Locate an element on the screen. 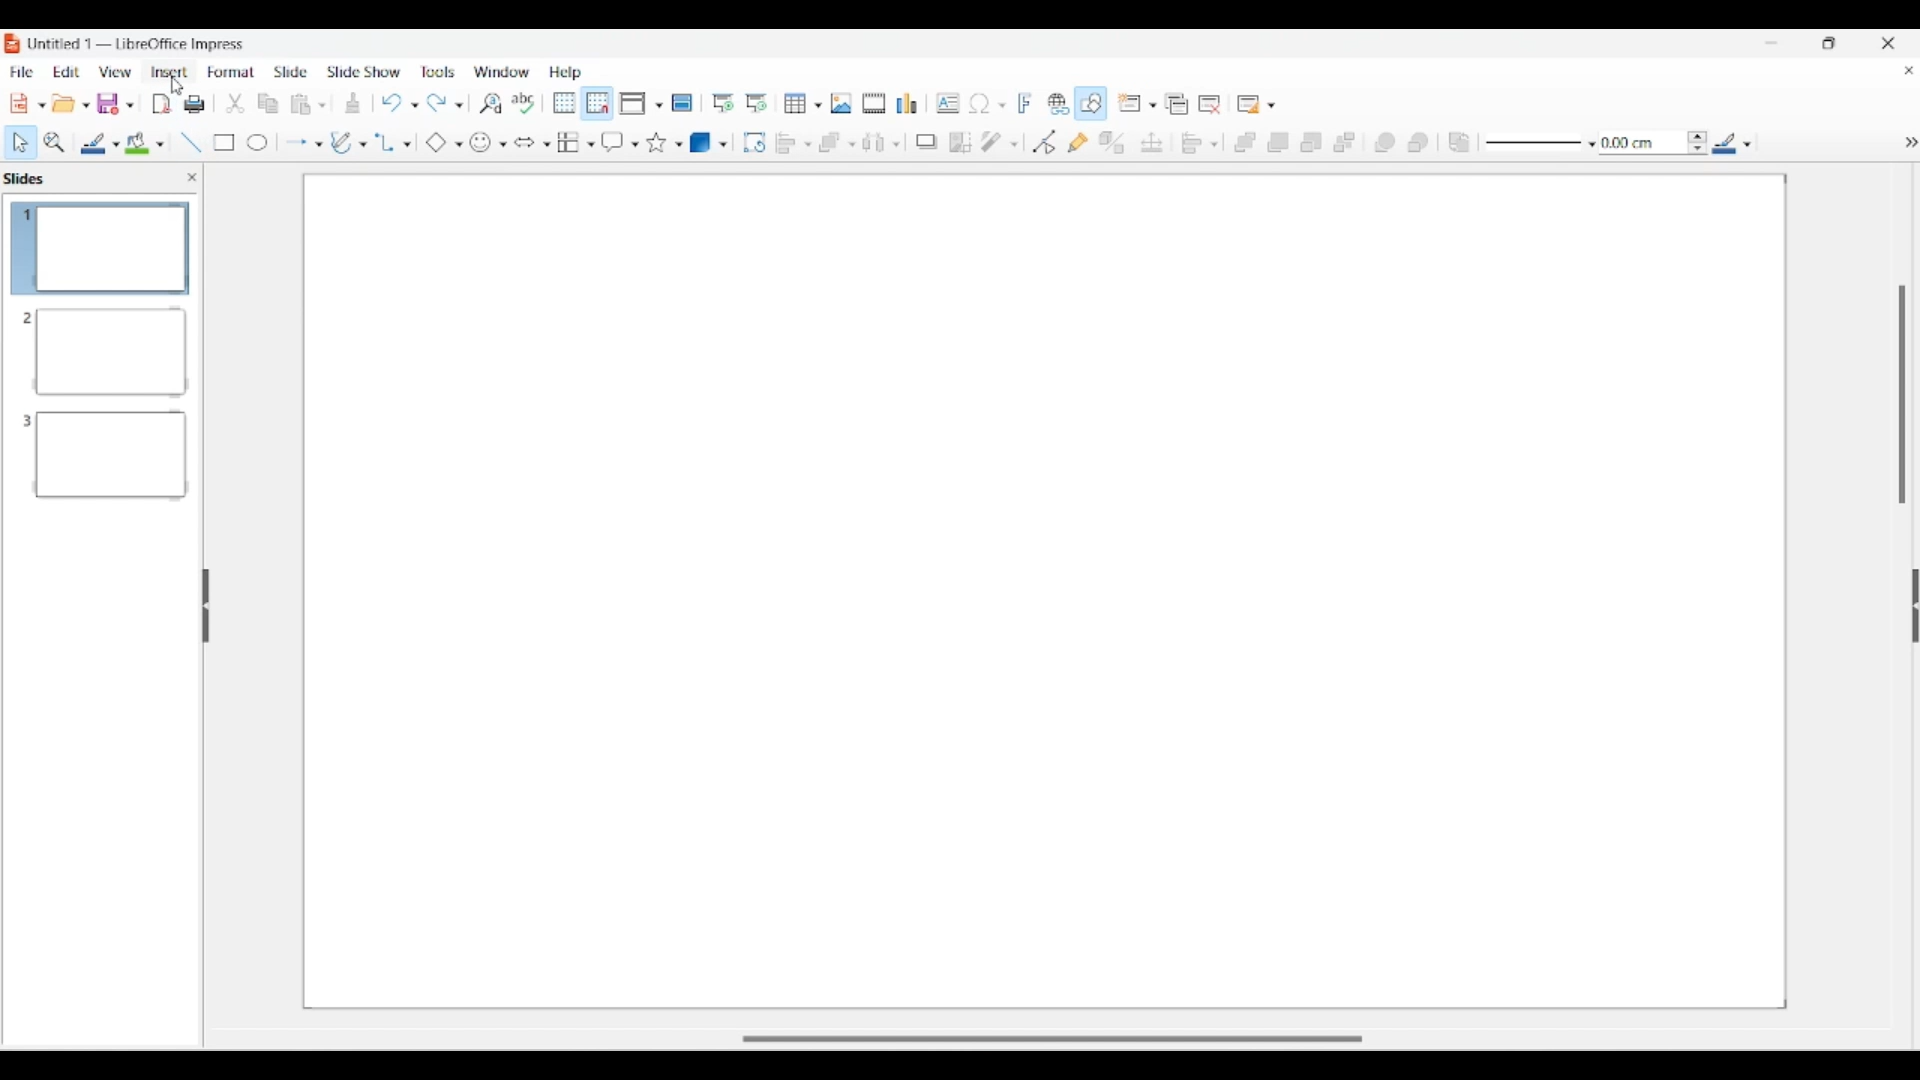  Open document options is located at coordinates (70, 103).